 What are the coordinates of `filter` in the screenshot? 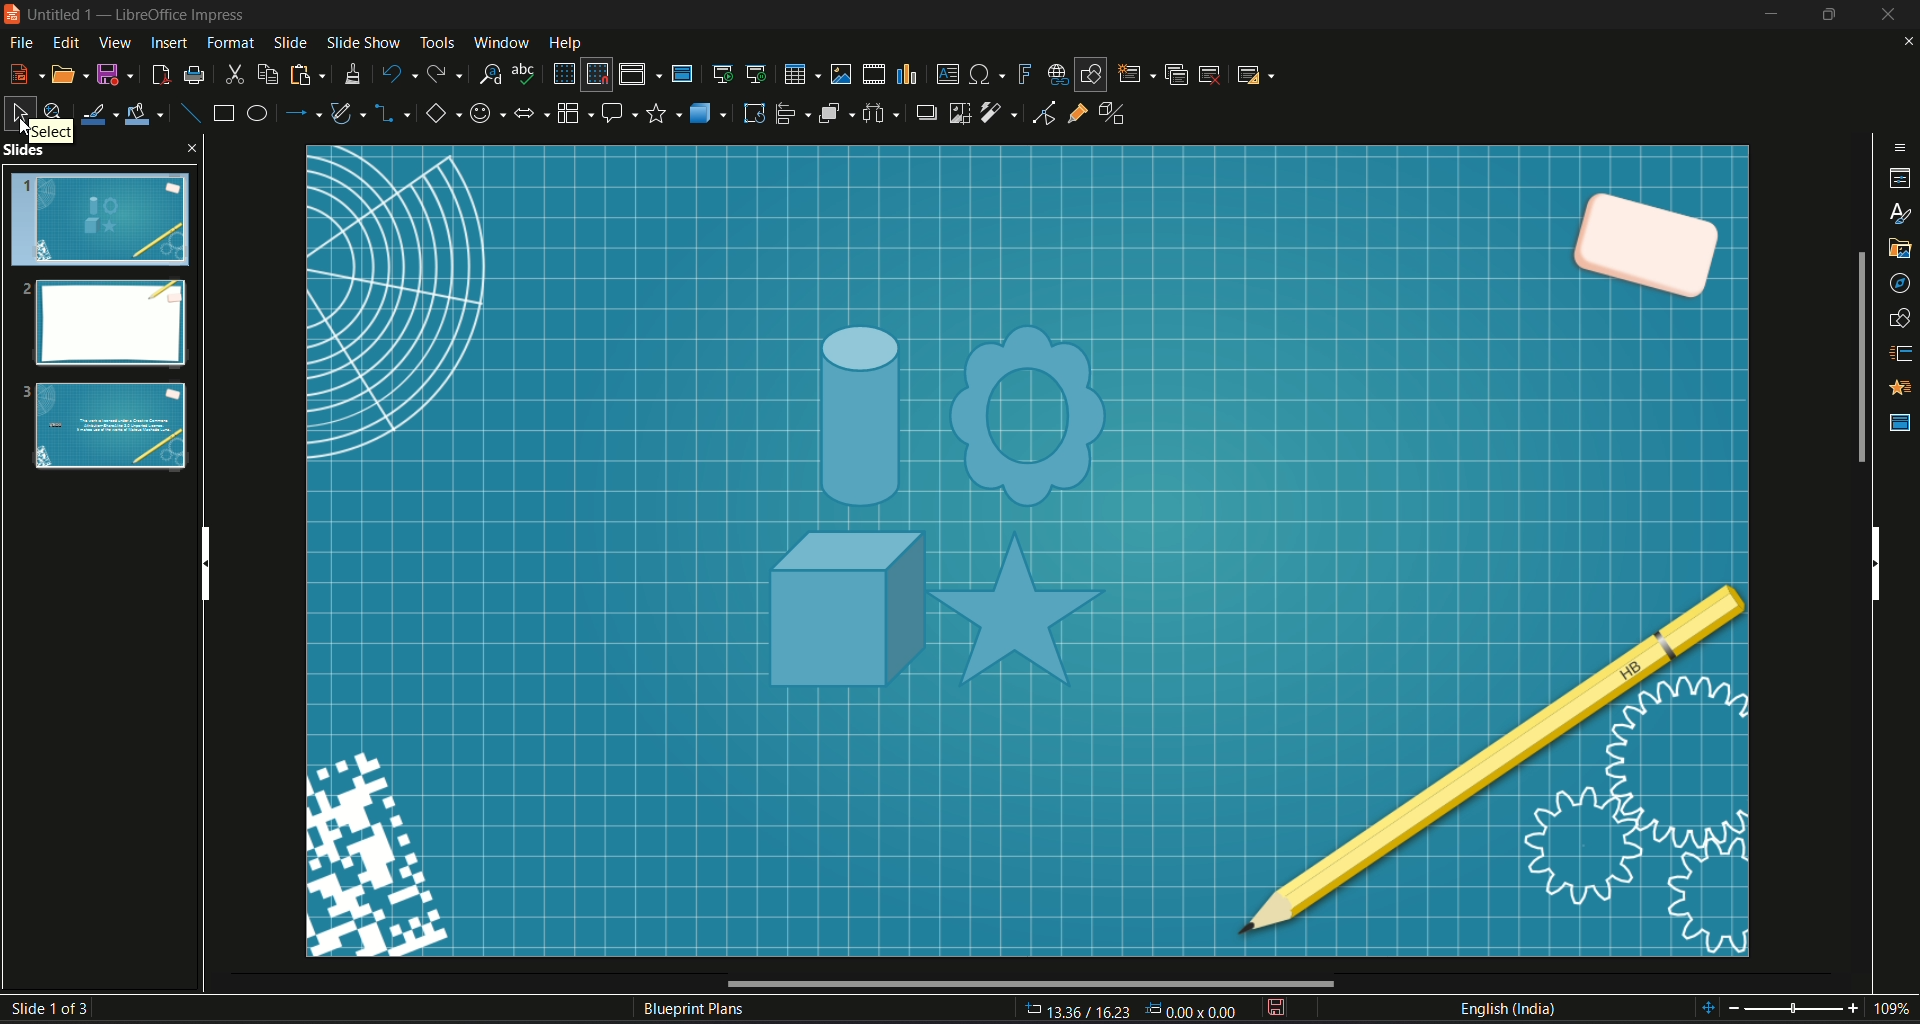 It's located at (1000, 113).